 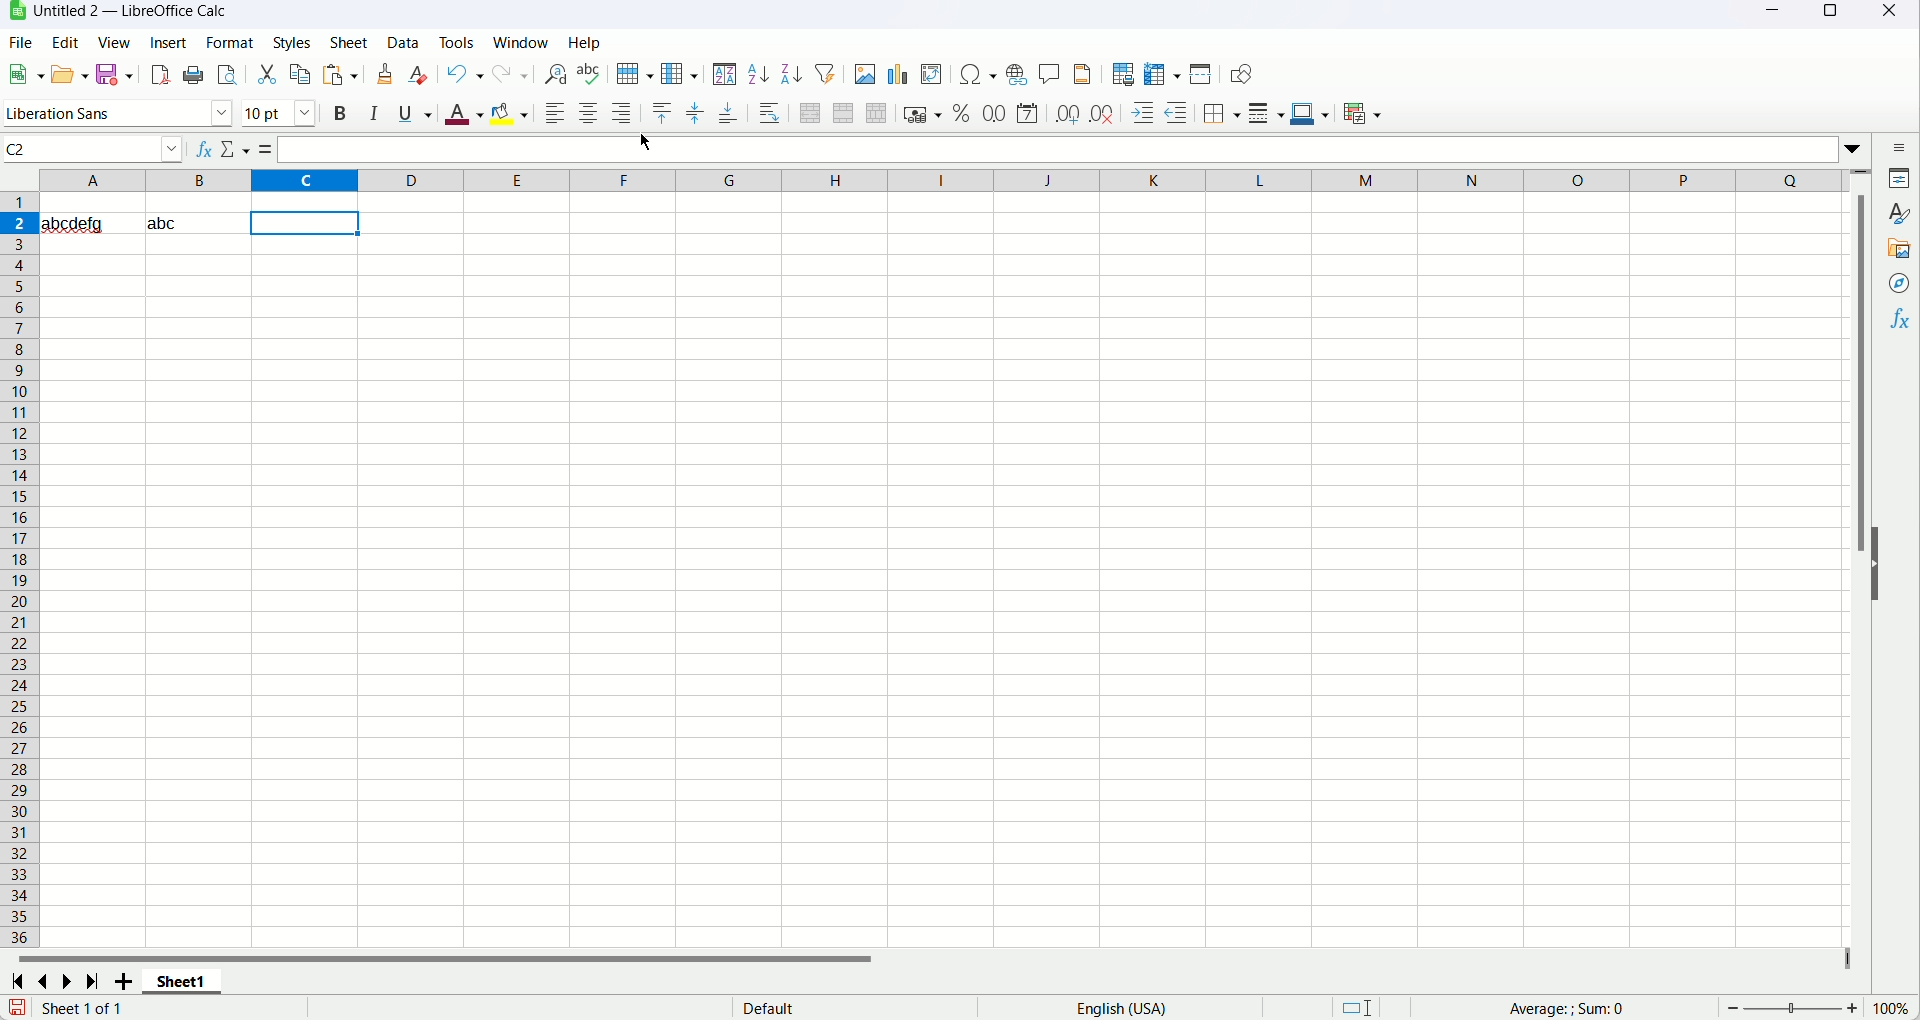 What do you see at coordinates (1898, 147) in the screenshot?
I see `sidebar settings` at bounding box center [1898, 147].